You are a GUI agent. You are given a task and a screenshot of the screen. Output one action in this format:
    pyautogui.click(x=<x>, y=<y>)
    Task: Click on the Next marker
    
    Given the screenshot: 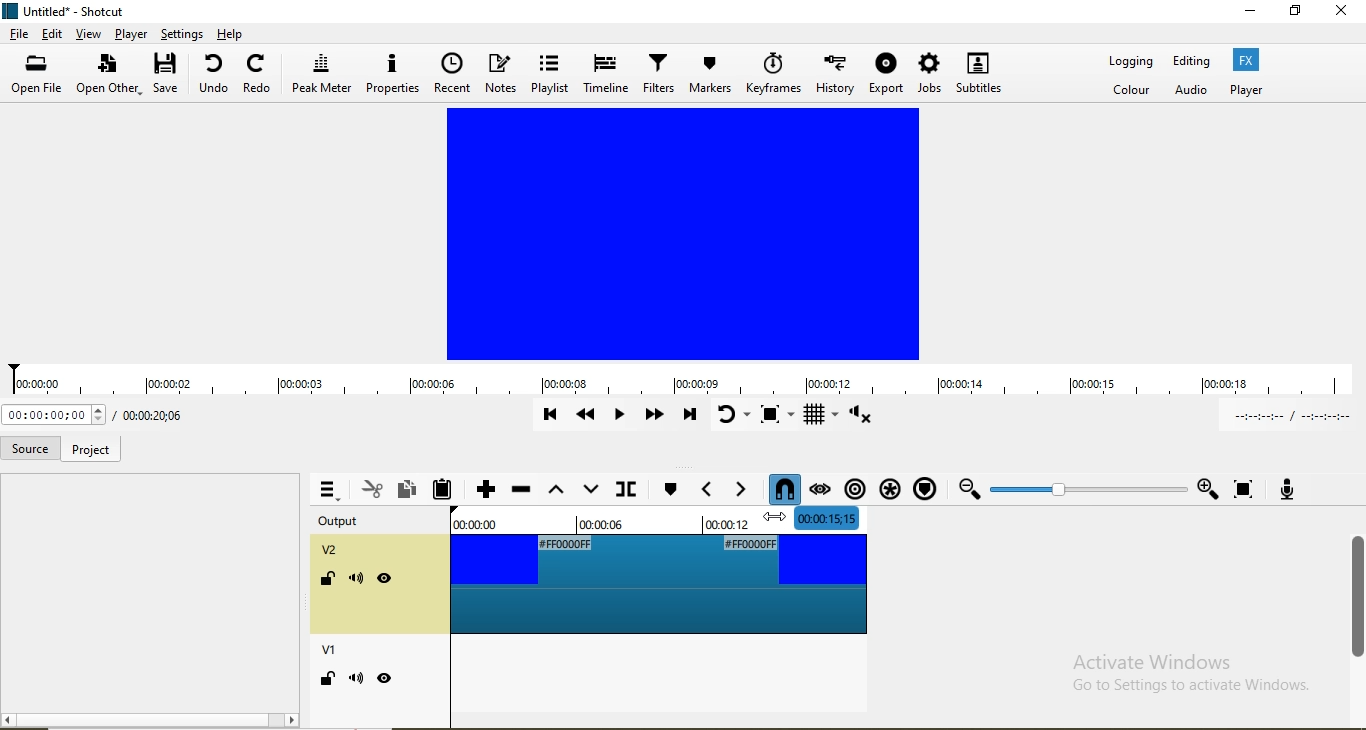 What is the action you would take?
    pyautogui.click(x=669, y=486)
    